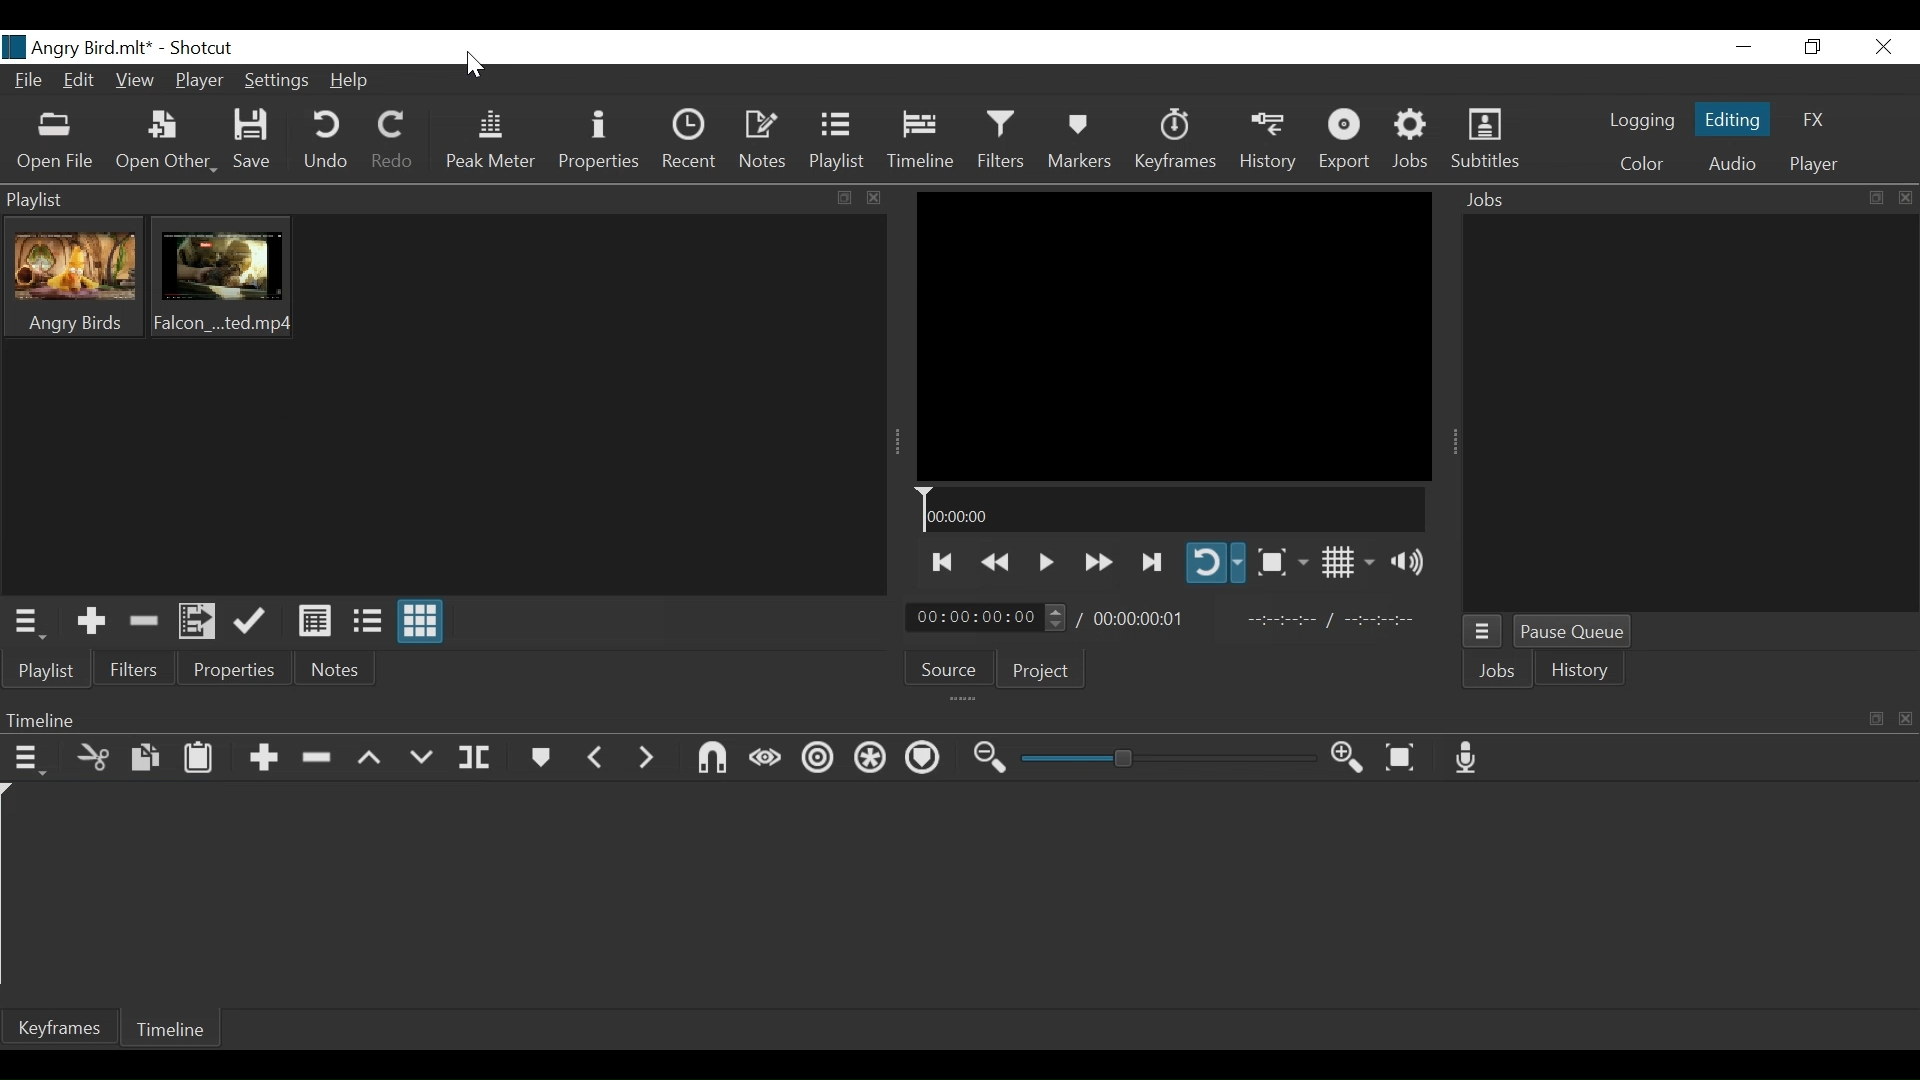 This screenshot has width=1920, height=1080. What do you see at coordinates (200, 759) in the screenshot?
I see `Paste` at bounding box center [200, 759].